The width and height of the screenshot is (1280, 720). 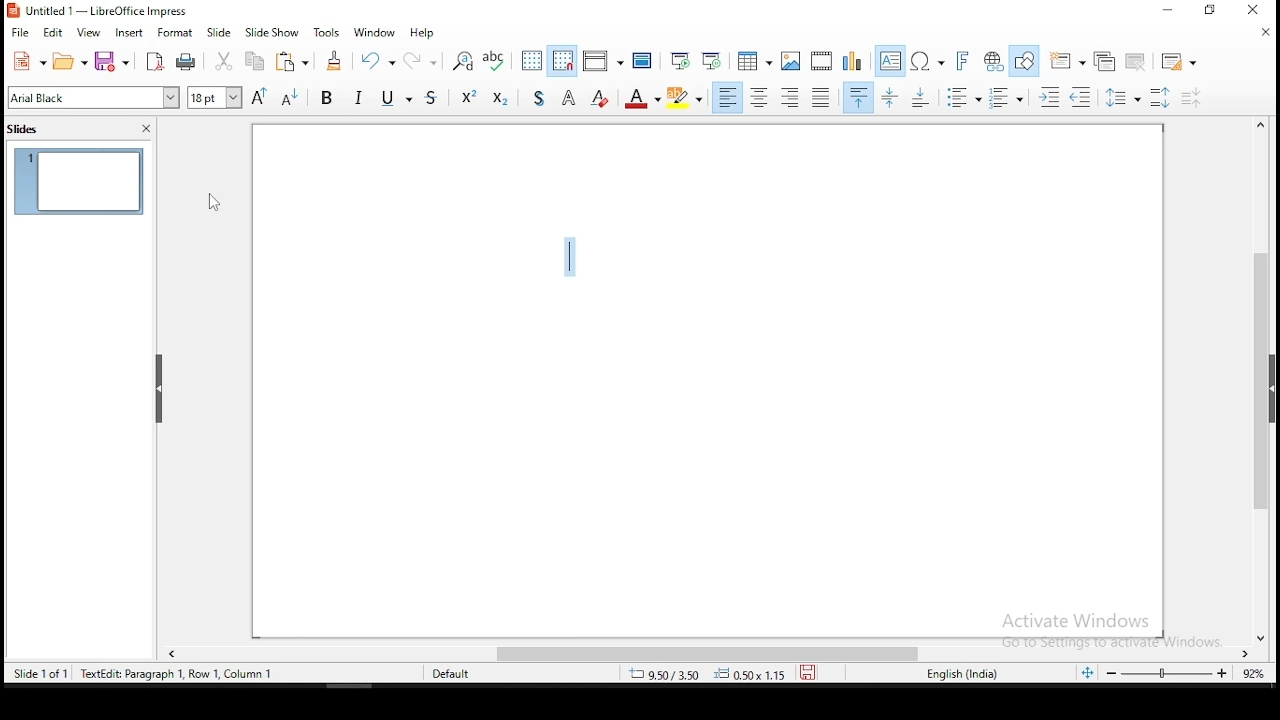 I want to click on slides, so click(x=26, y=131).